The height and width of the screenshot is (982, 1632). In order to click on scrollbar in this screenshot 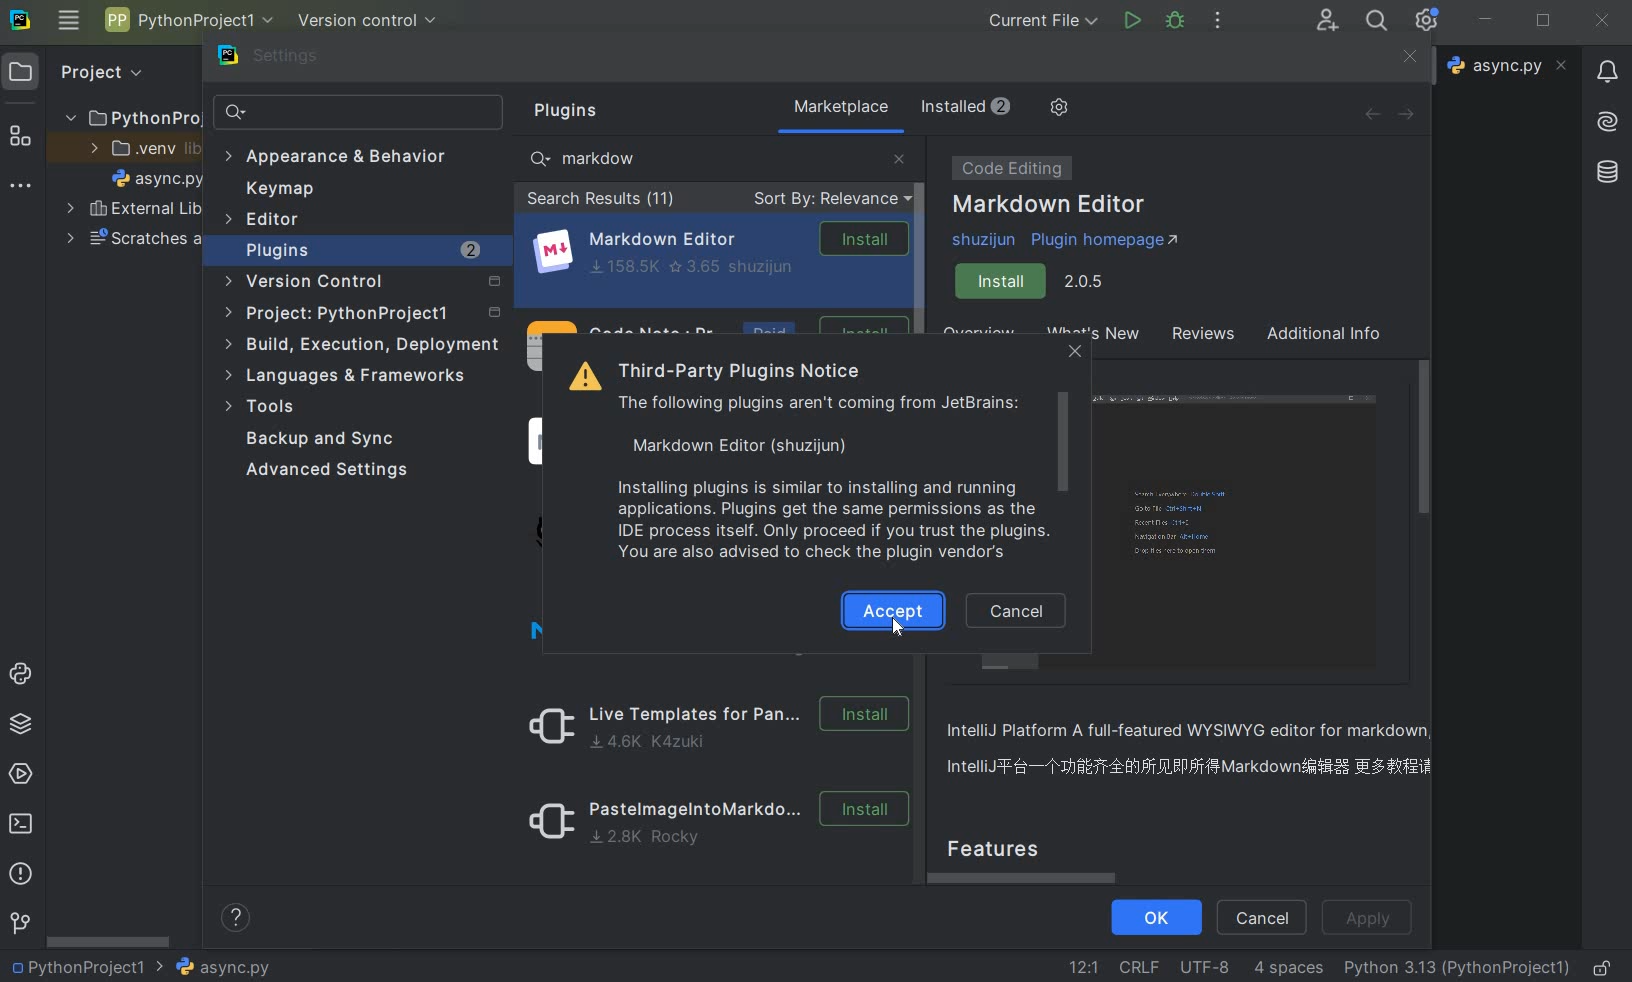, I will do `click(110, 940)`.